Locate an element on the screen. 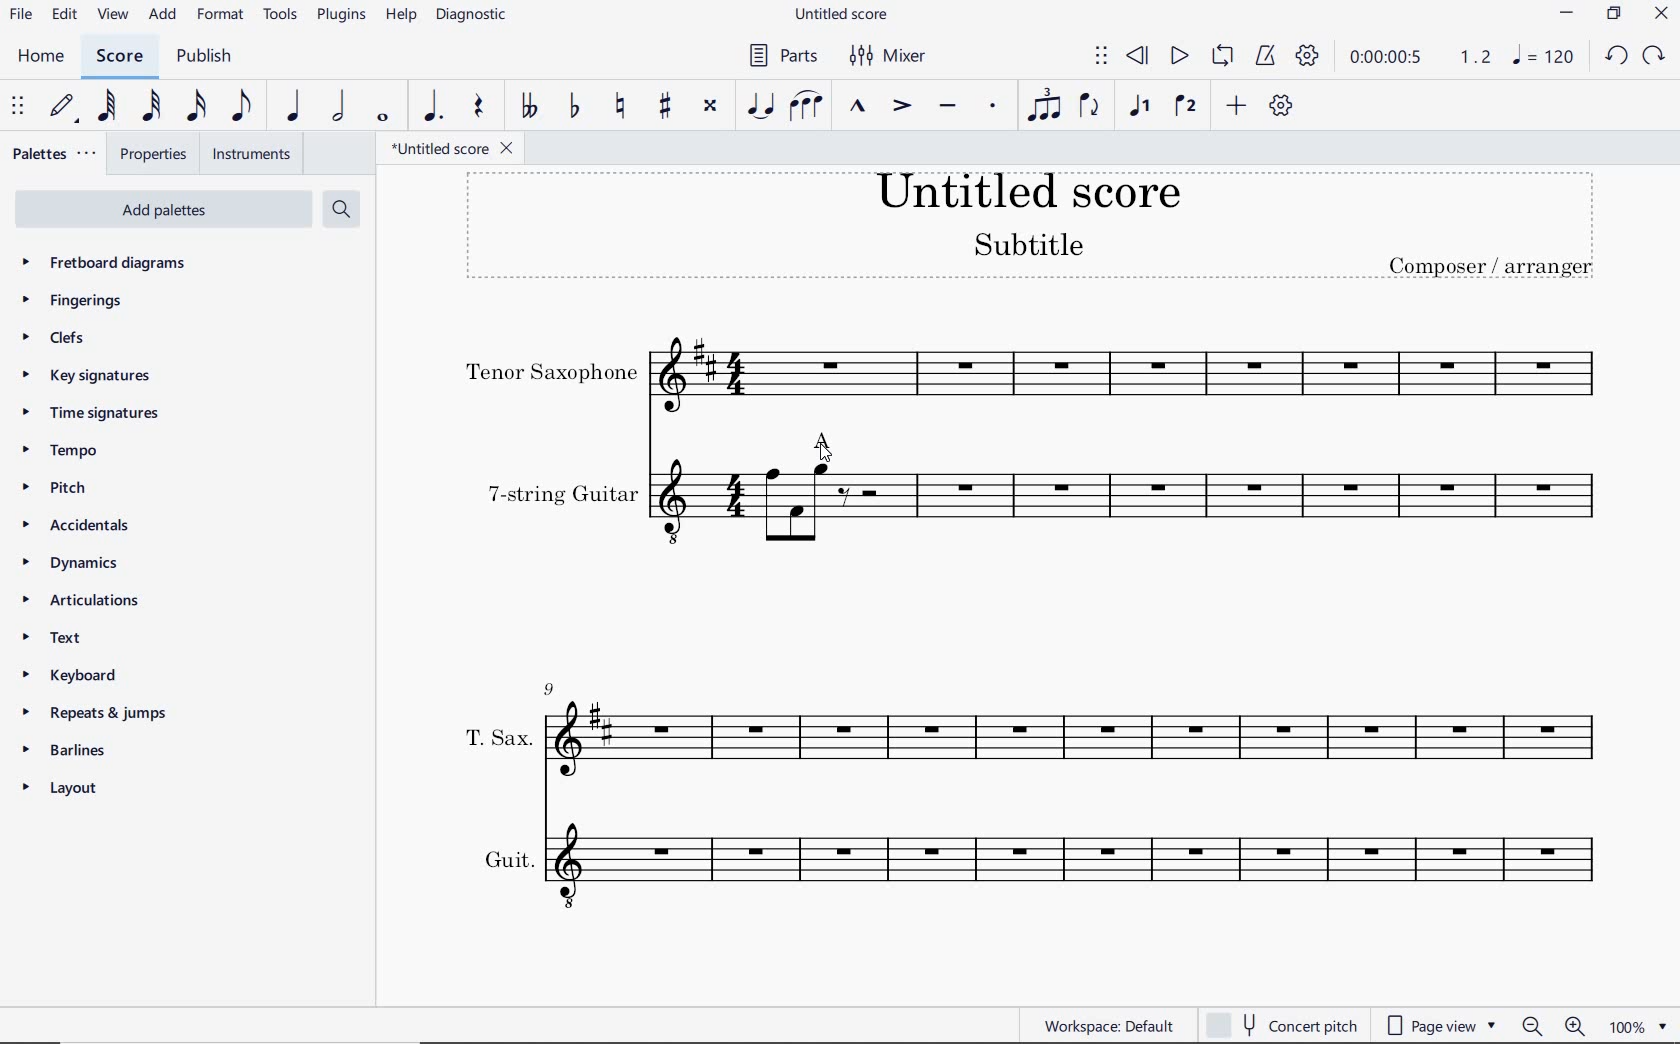  TIE is located at coordinates (759, 106).